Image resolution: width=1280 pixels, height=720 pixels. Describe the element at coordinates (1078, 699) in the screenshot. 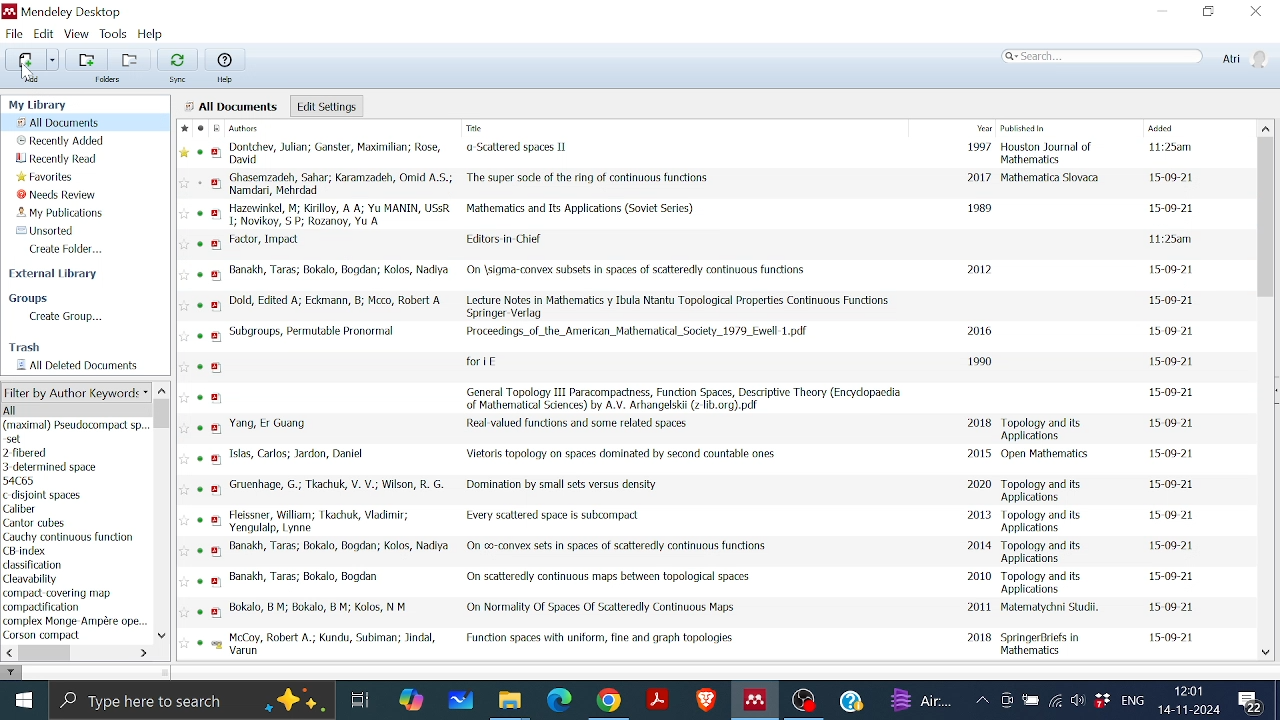

I see `Speaker/Headphone` at that location.